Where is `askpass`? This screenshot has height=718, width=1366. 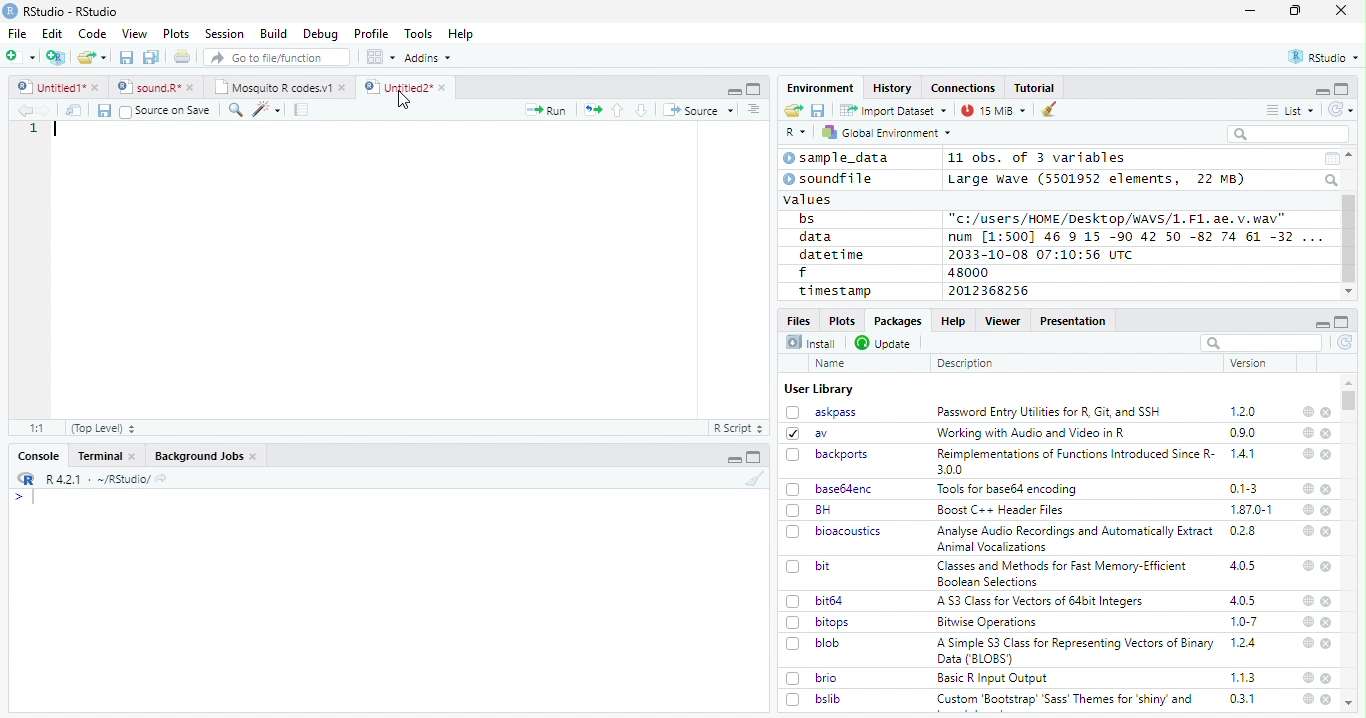 askpass is located at coordinates (820, 412).